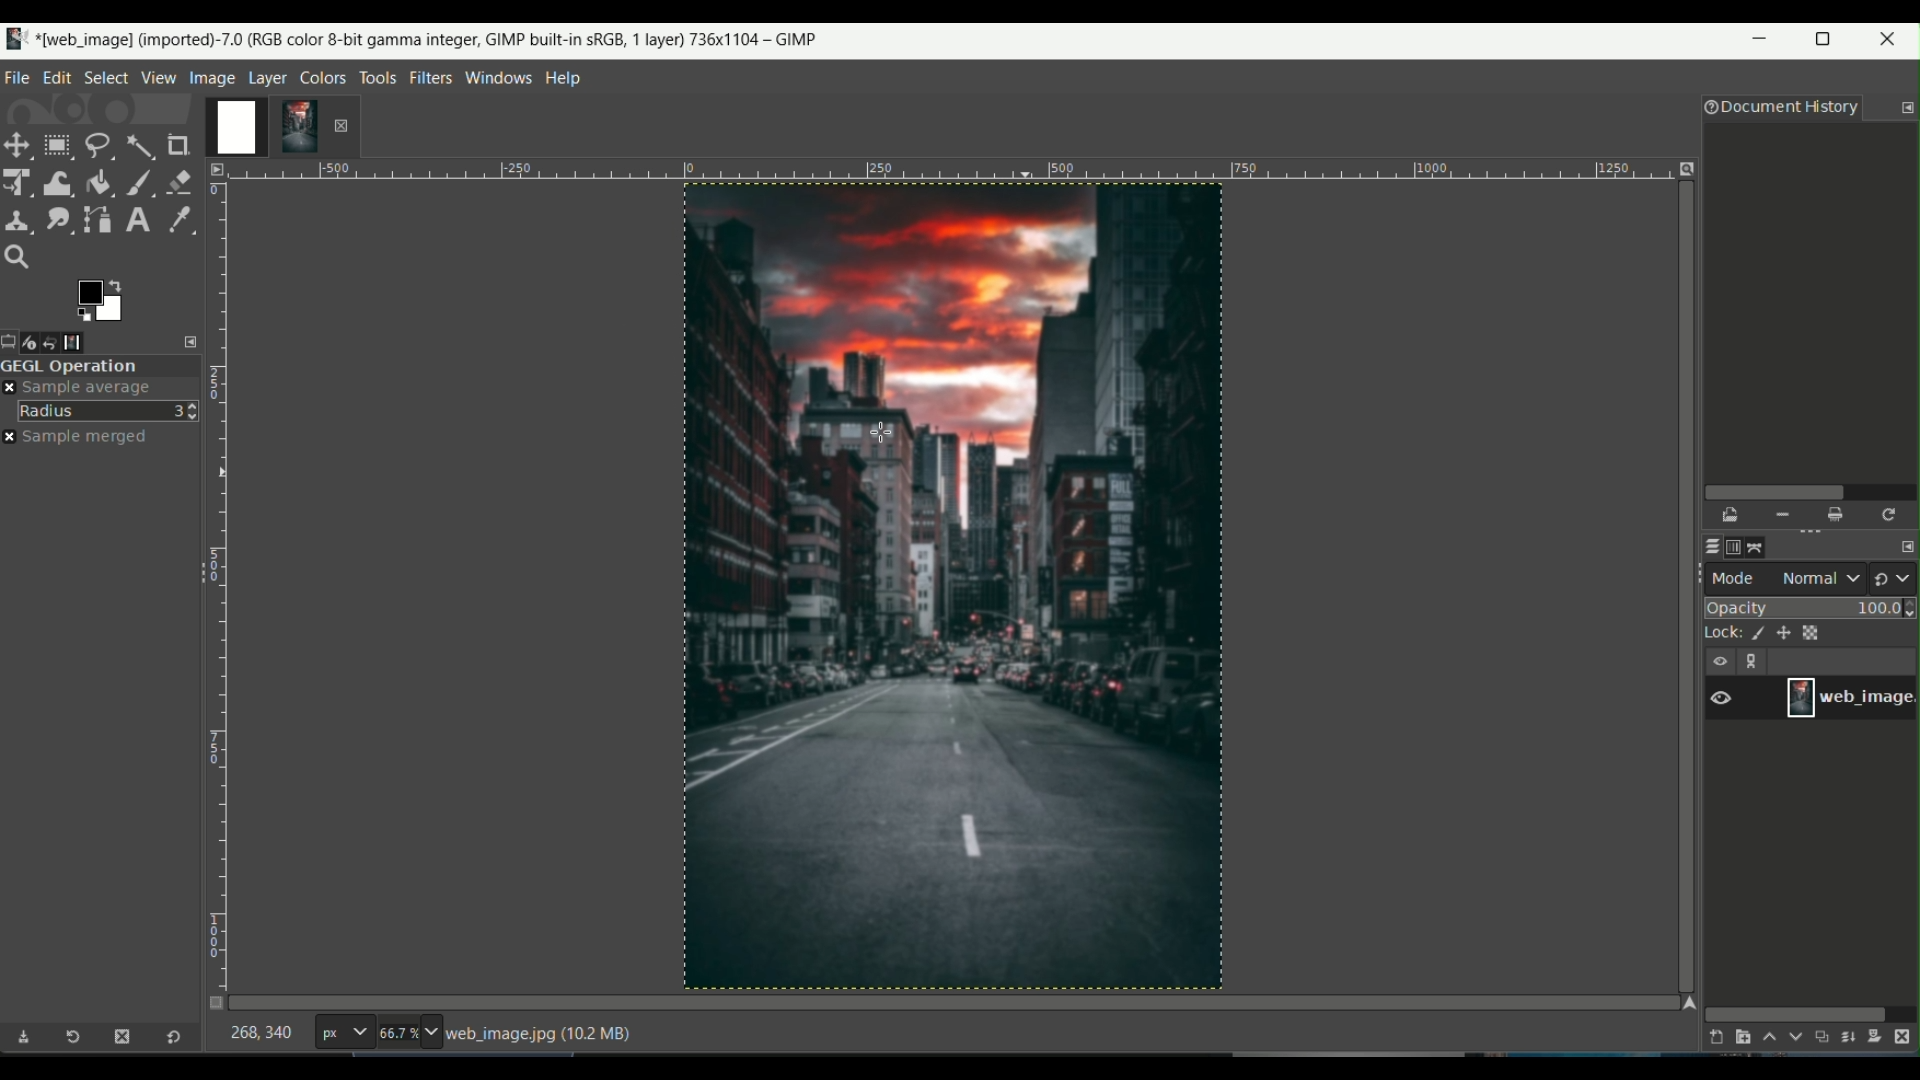 The height and width of the screenshot is (1080, 1920). Describe the element at coordinates (1880, 1037) in the screenshot. I see `add a mask` at that location.